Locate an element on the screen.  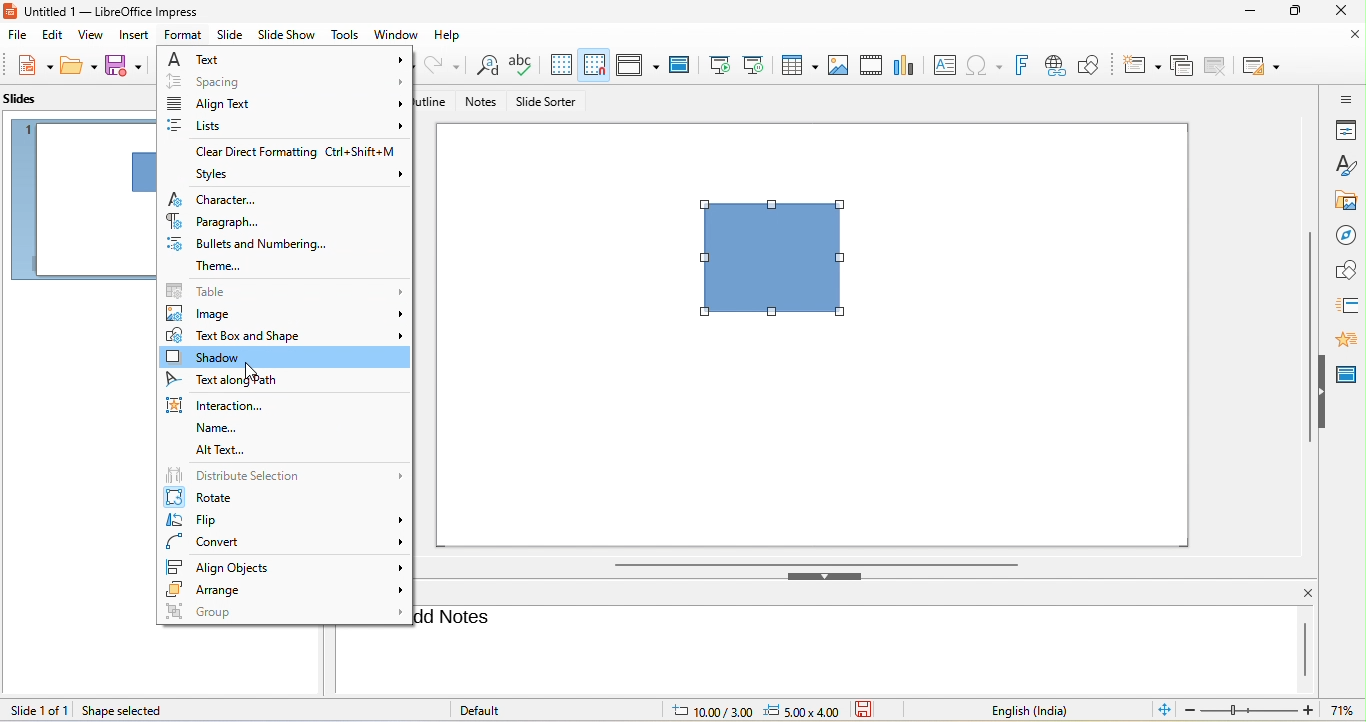
slide transition is located at coordinates (1347, 303).